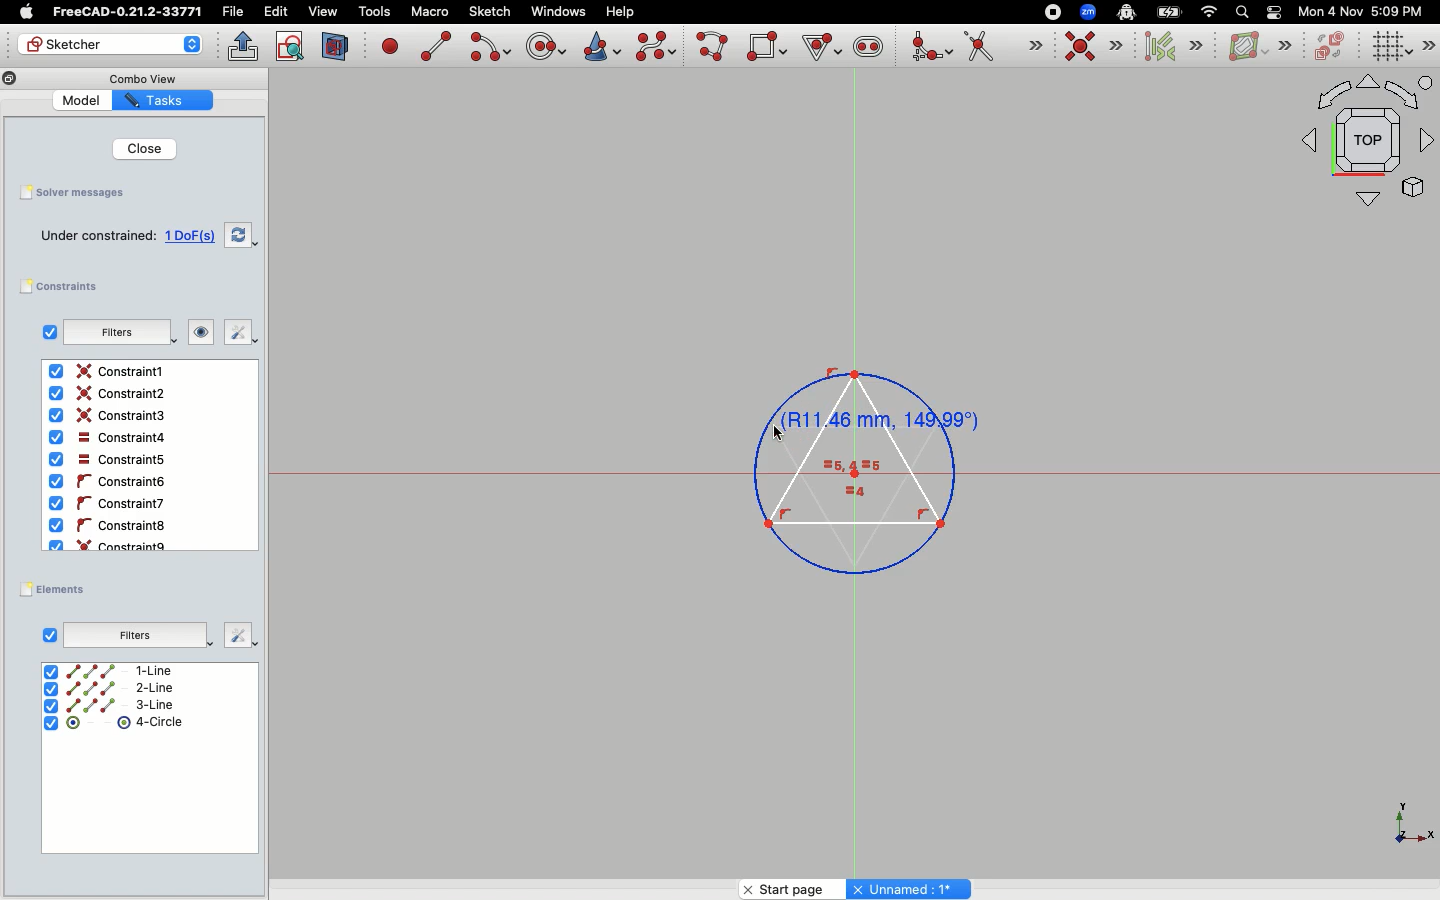 The height and width of the screenshot is (900, 1440). Describe the element at coordinates (140, 148) in the screenshot. I see `Close` at that location.